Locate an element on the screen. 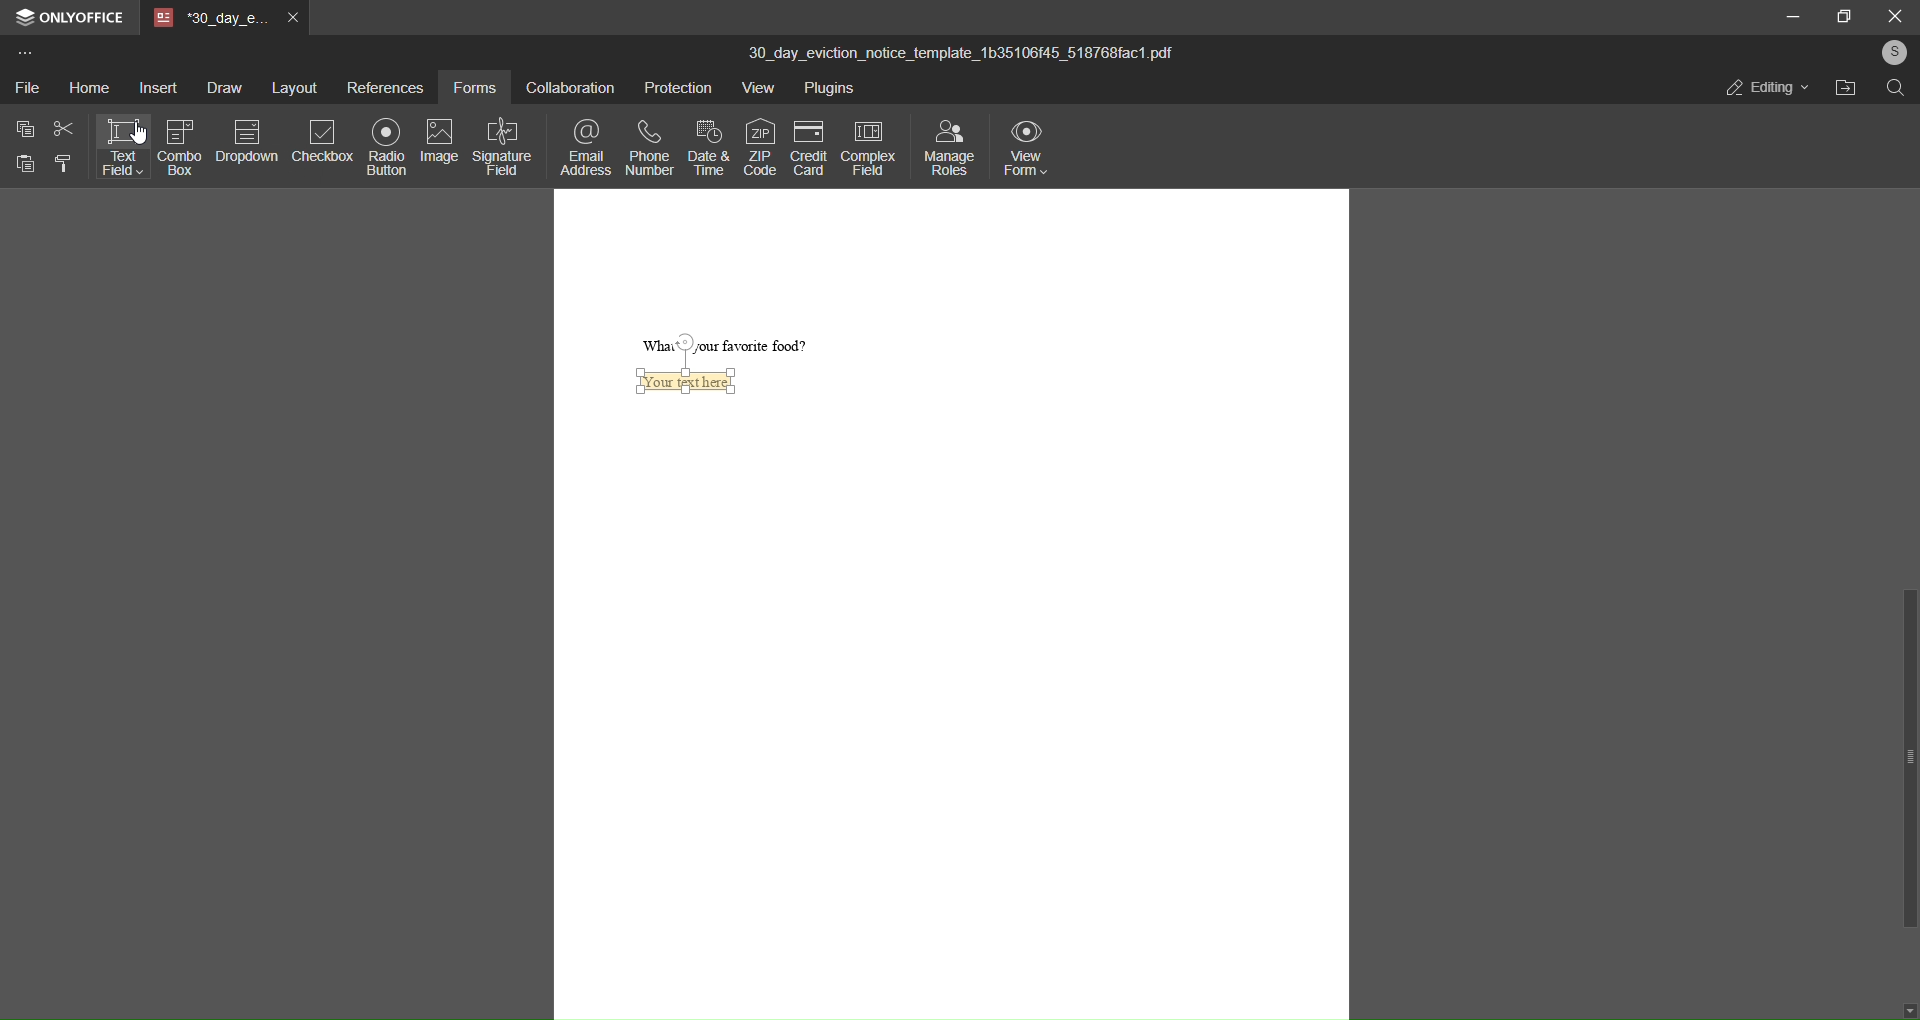 The height and width of the screenshot is (1020, 1920). logo is located at coordinates (25, 20).